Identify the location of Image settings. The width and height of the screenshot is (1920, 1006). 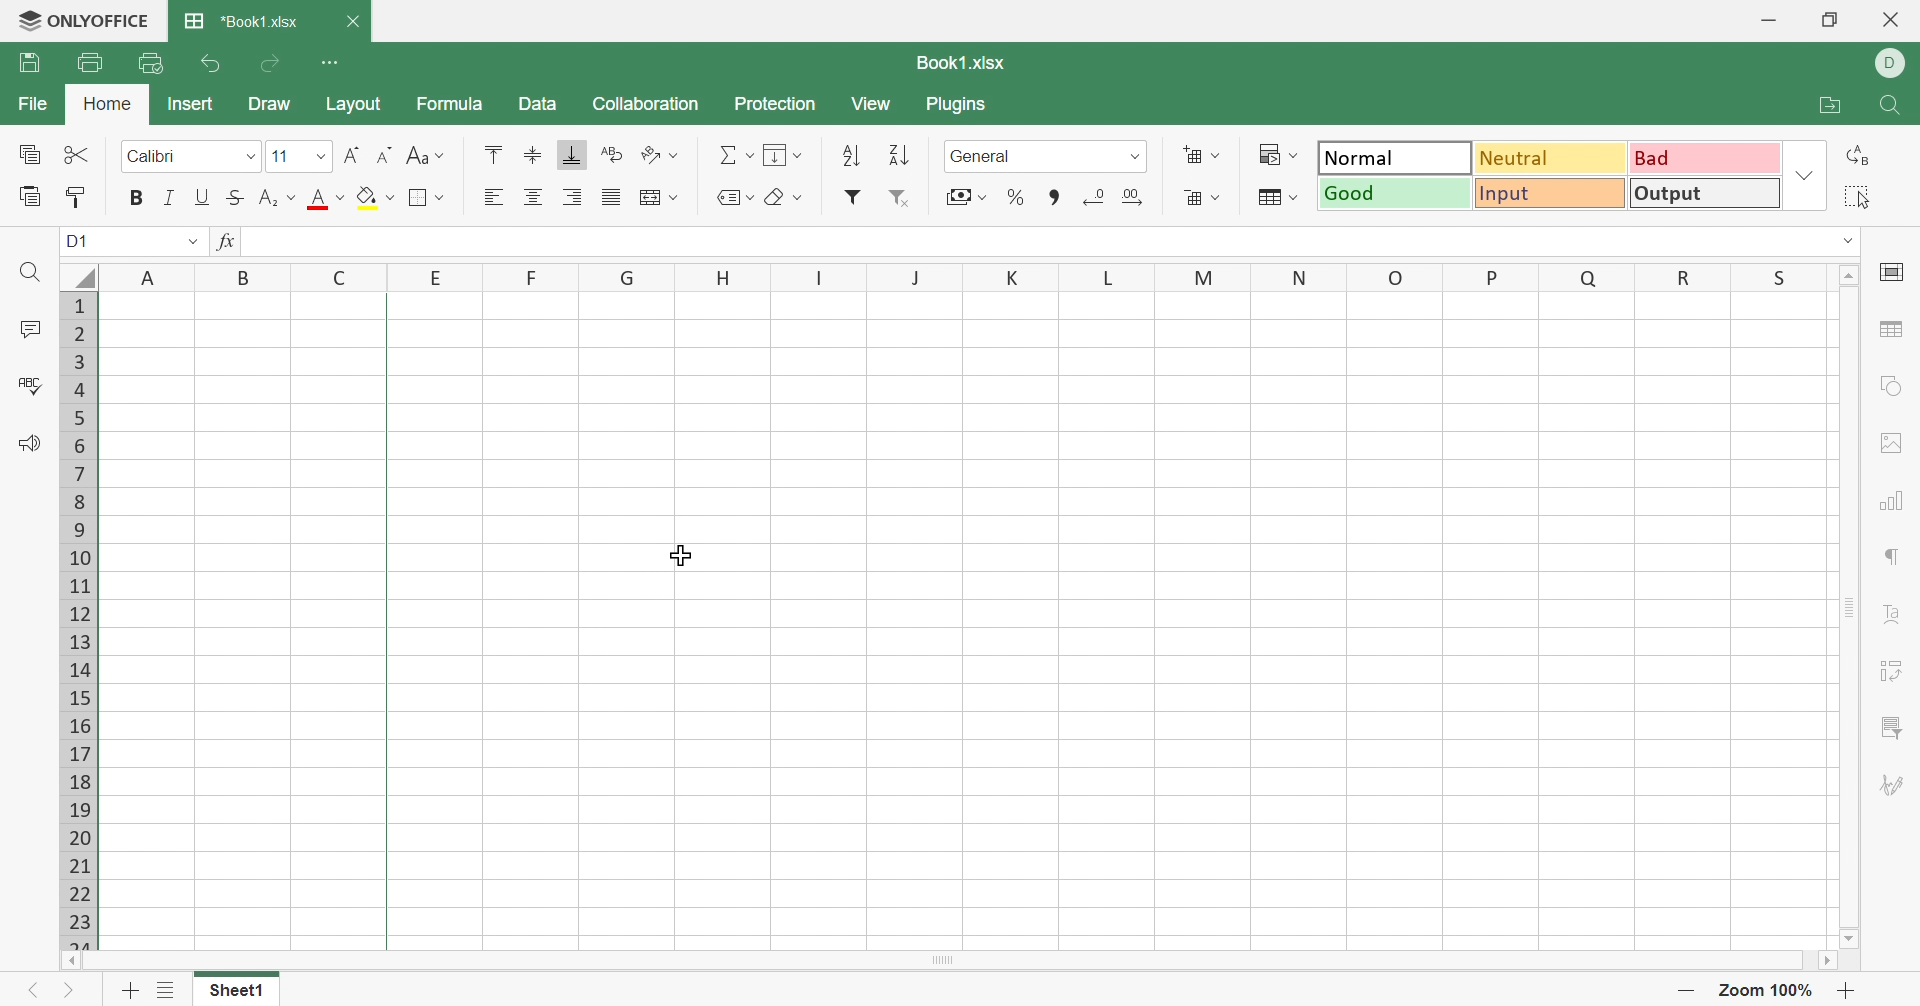
(1895, 443).